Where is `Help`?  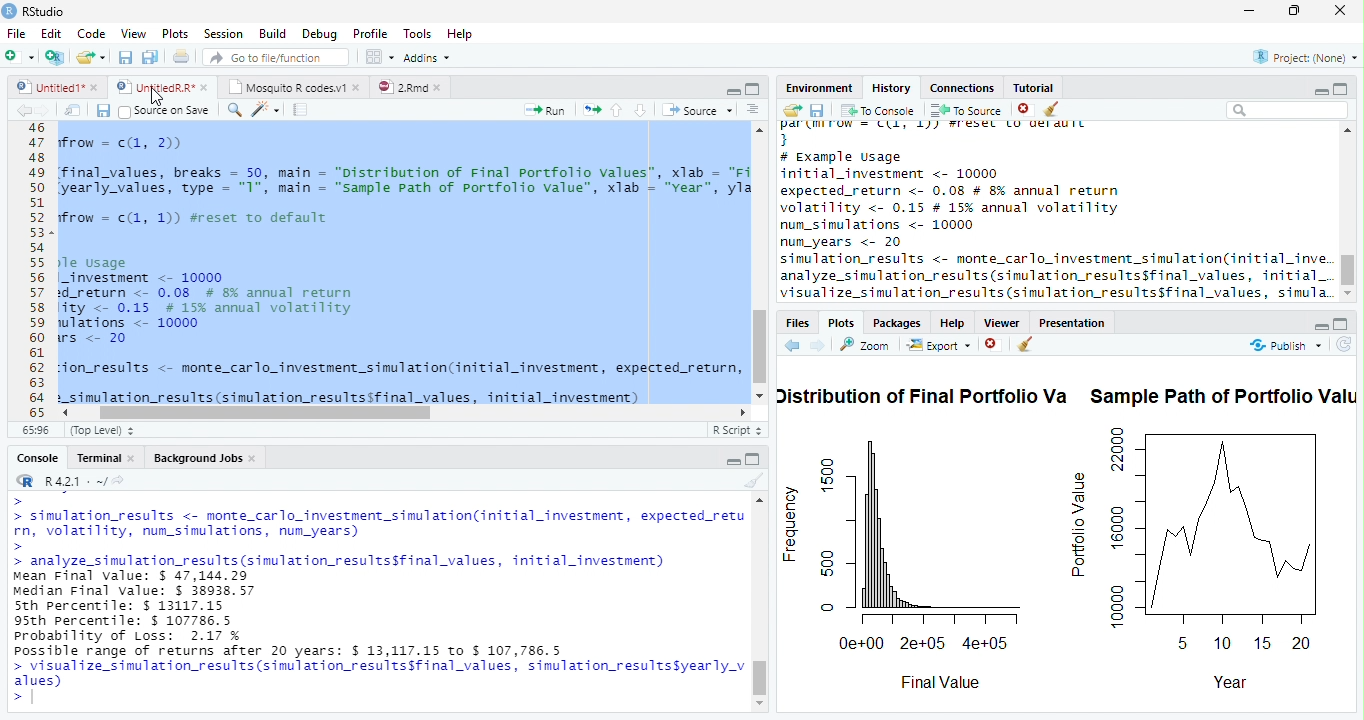 Help is located at coordinates (462, 35).